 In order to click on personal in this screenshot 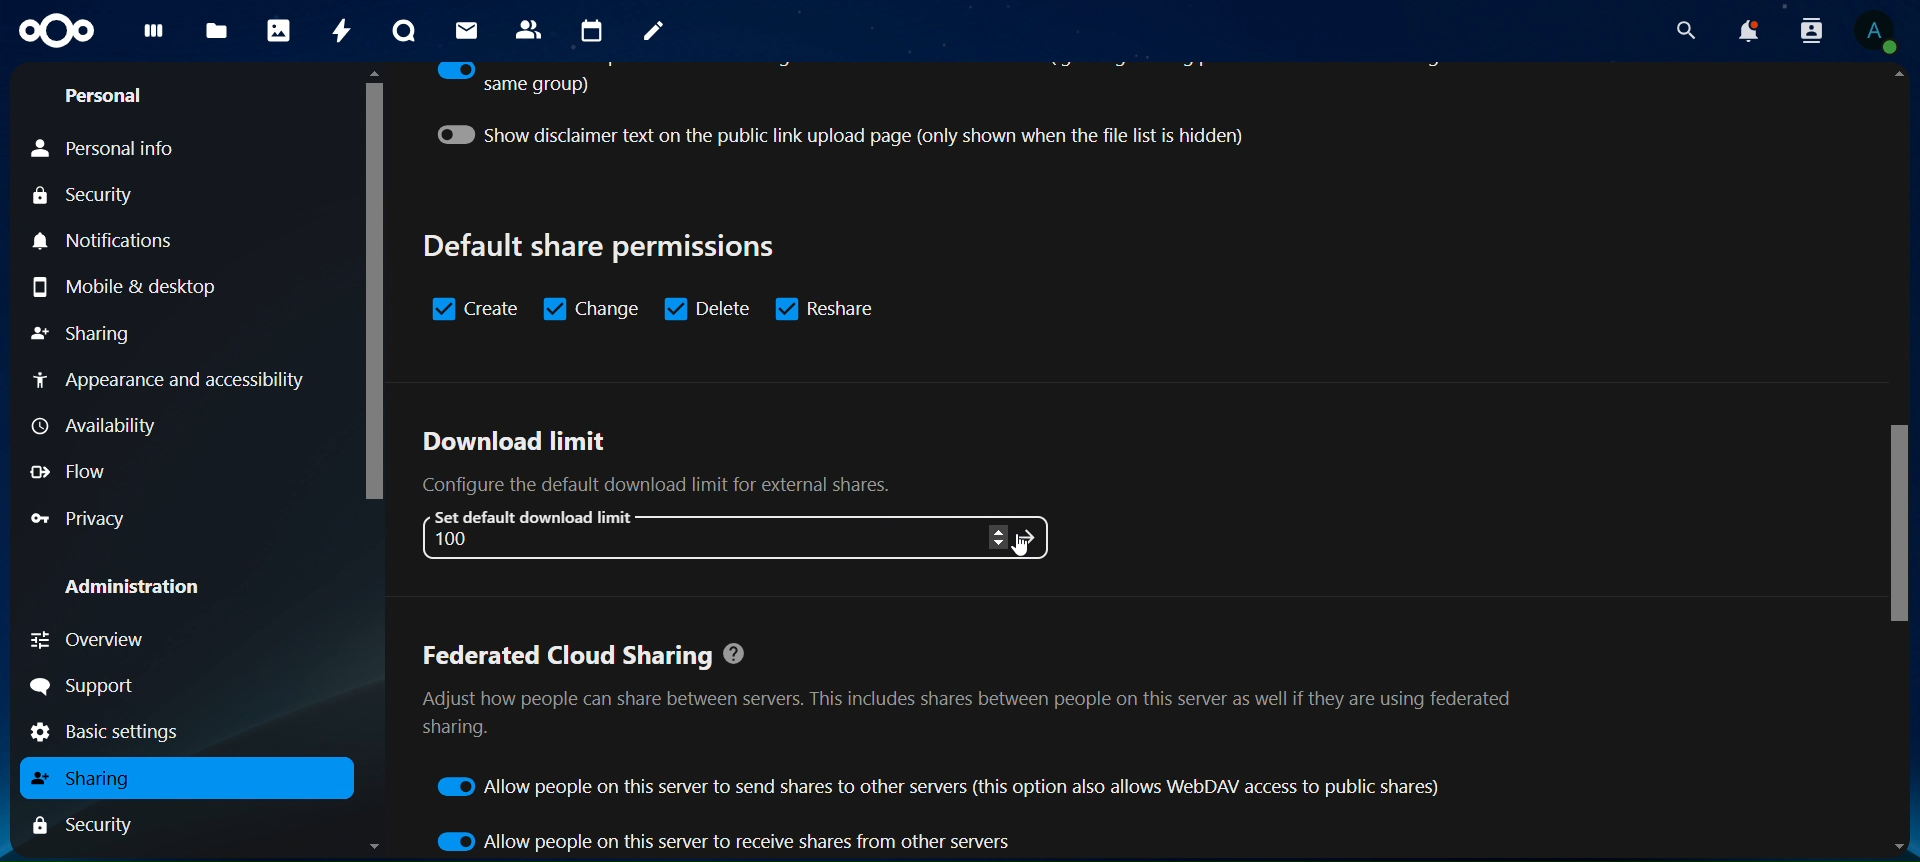, I will do `click(108, 94)`.